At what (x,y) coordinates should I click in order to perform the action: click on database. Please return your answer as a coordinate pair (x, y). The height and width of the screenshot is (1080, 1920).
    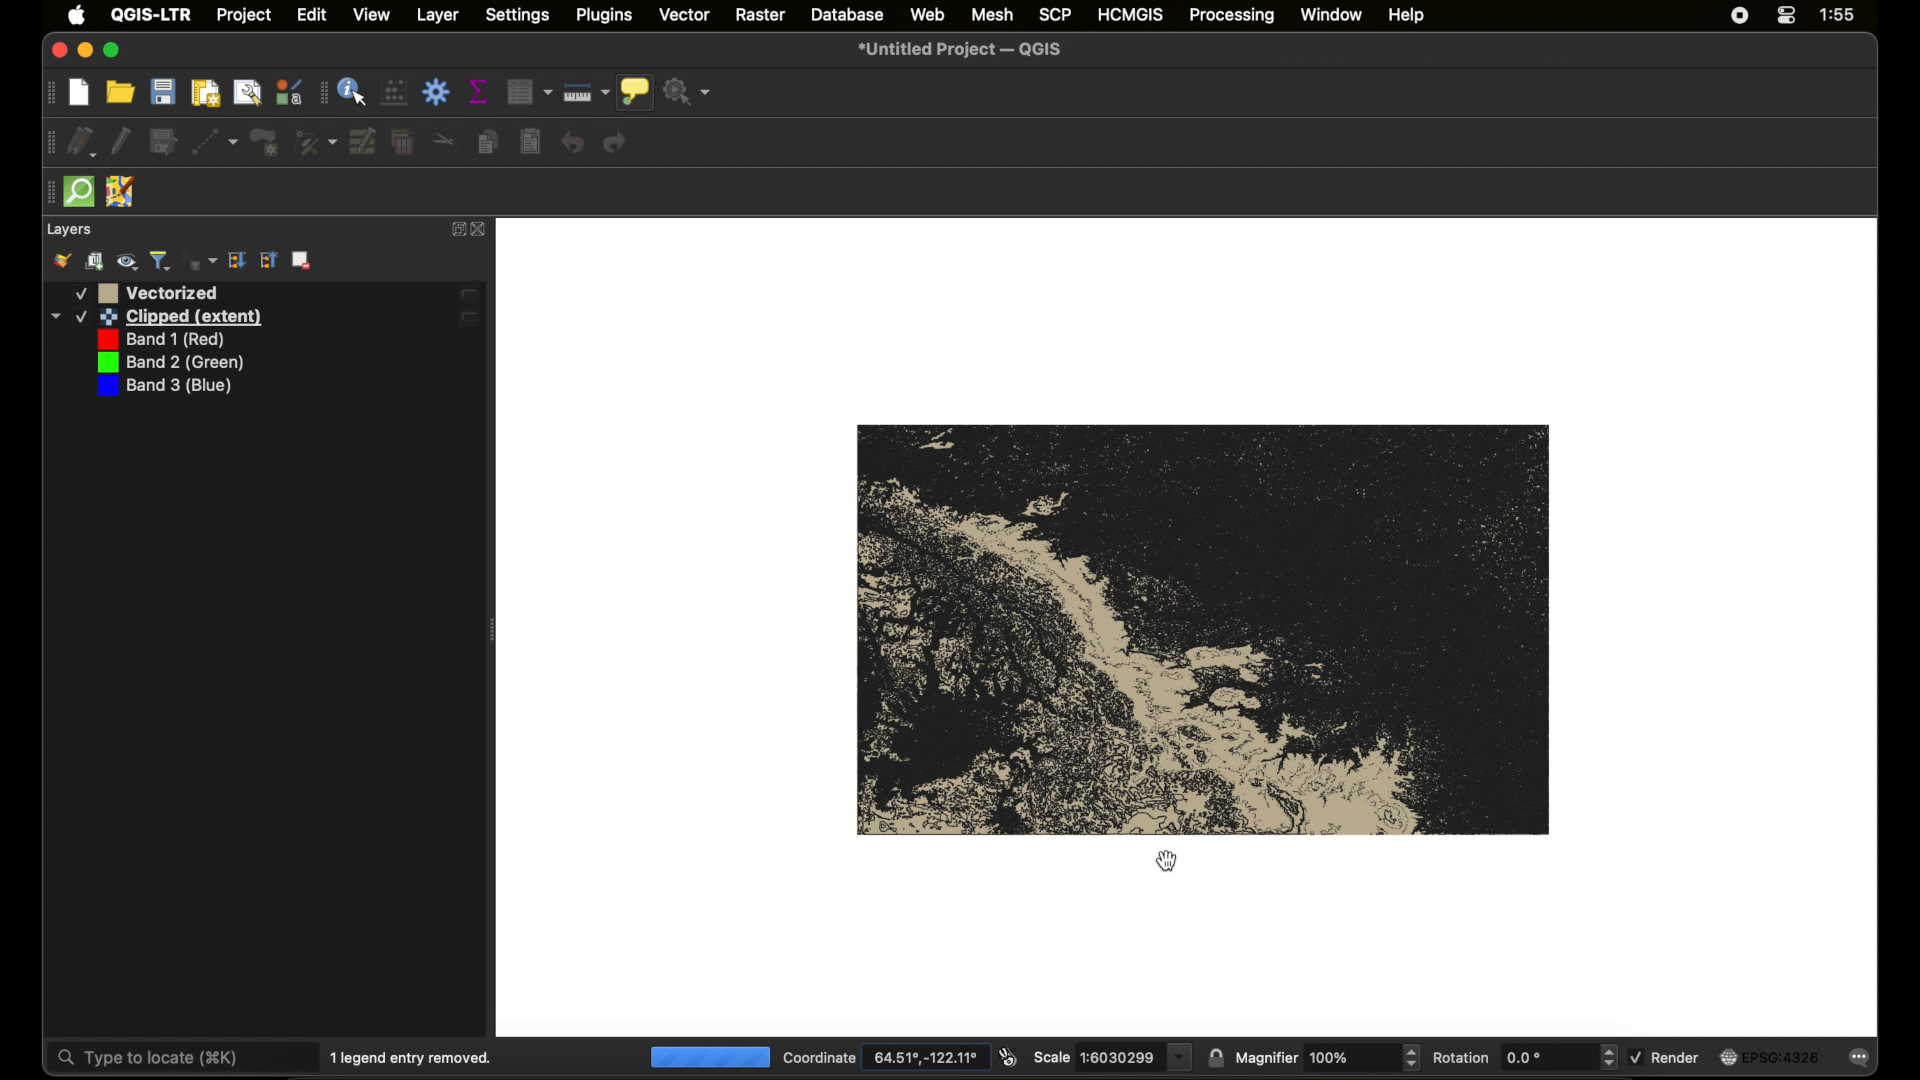
    Looking at the image, I should click on (847, 15).